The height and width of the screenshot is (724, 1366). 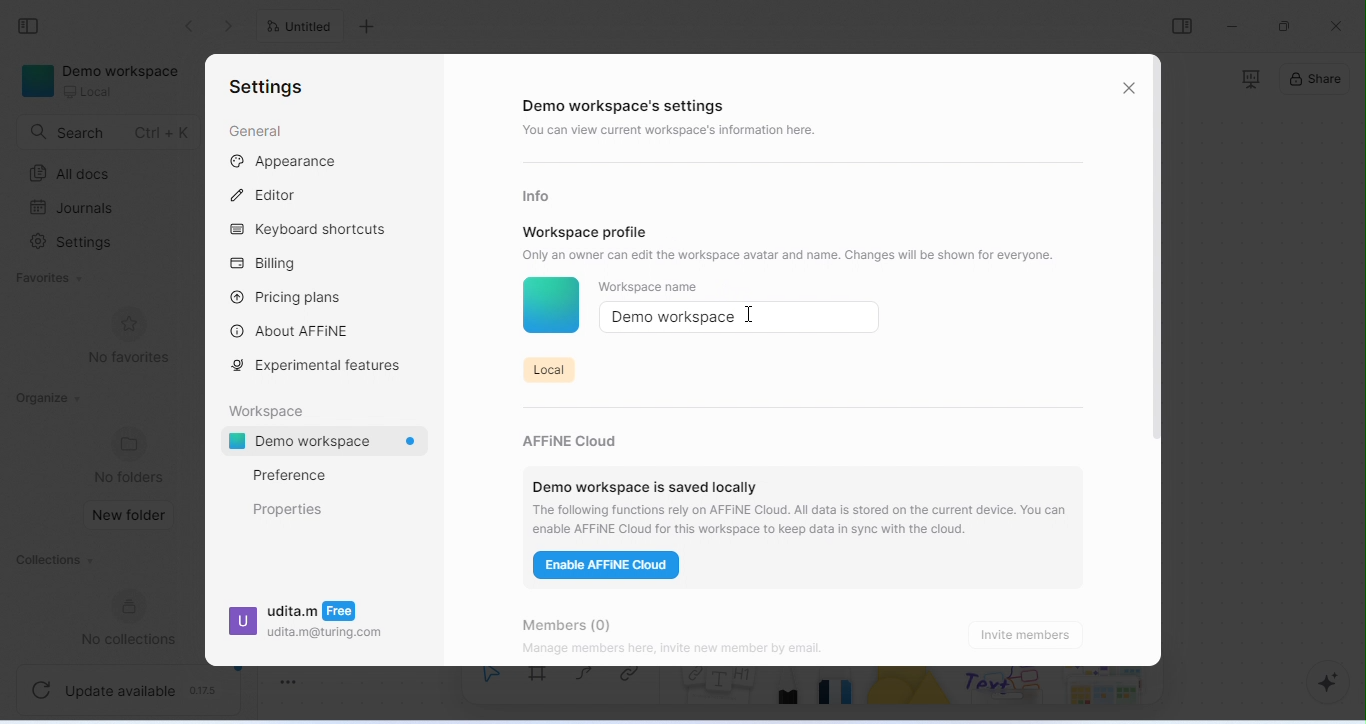 I want to click on link, so click(x=637, y=683).